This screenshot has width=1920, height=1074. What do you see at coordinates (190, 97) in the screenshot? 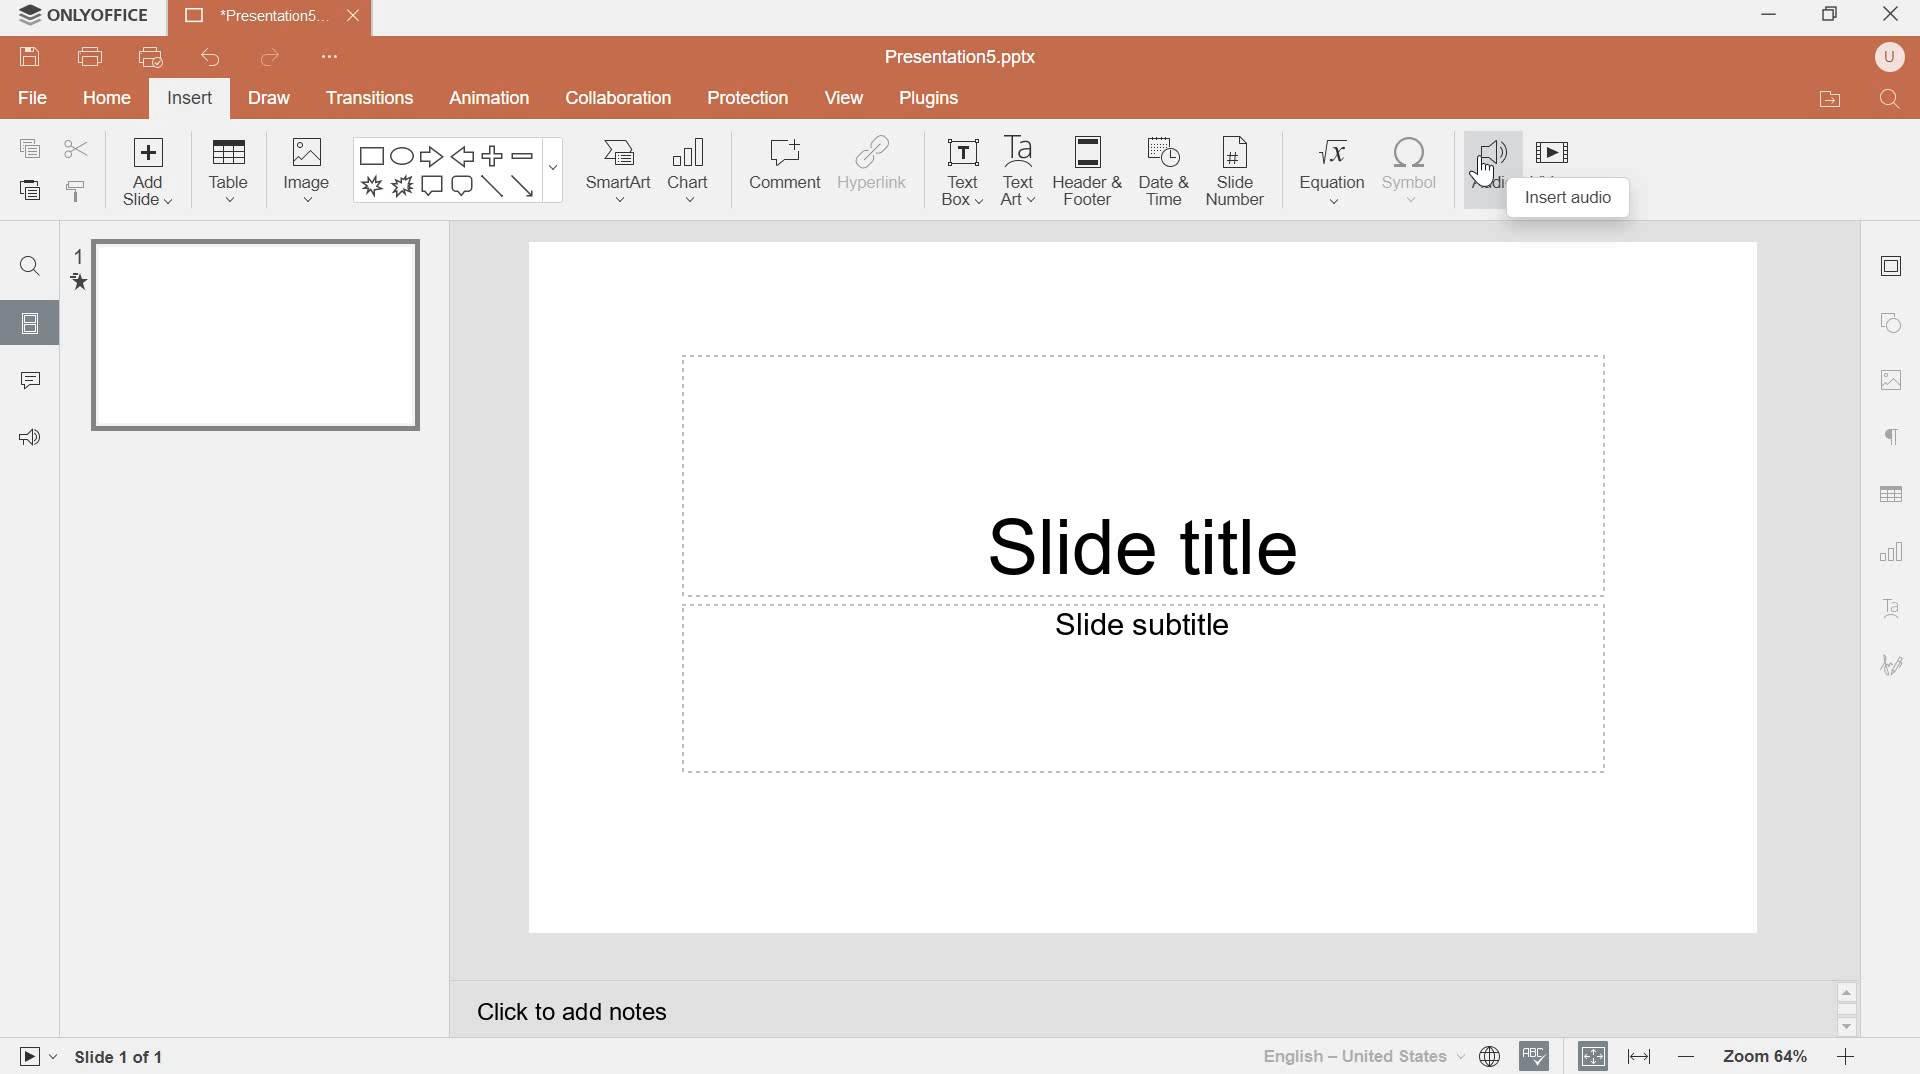
I see `Insert` at bounding box center [190, 97].